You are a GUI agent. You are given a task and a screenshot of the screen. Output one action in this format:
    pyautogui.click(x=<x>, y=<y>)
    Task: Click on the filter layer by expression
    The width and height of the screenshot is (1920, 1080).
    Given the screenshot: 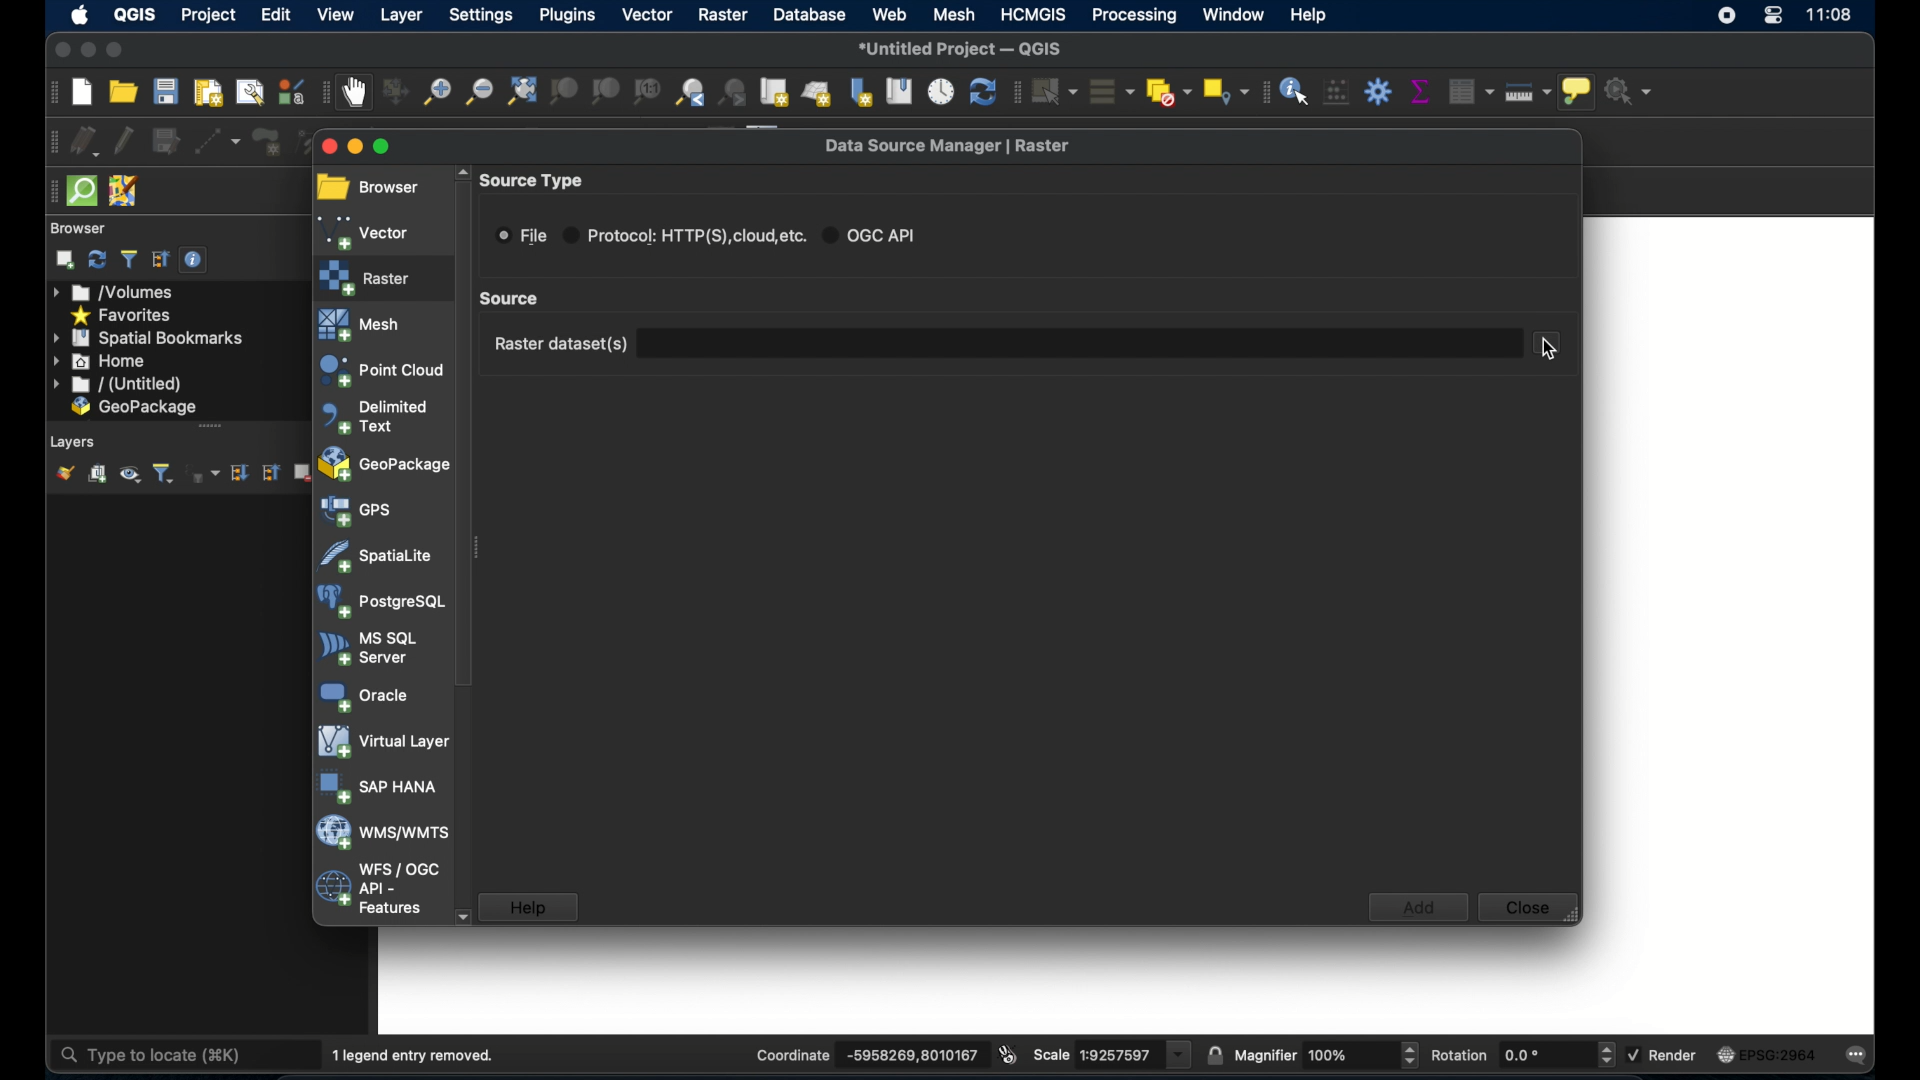 What is the action you would take?
    pyautogui.click(x=203, y=473)
    